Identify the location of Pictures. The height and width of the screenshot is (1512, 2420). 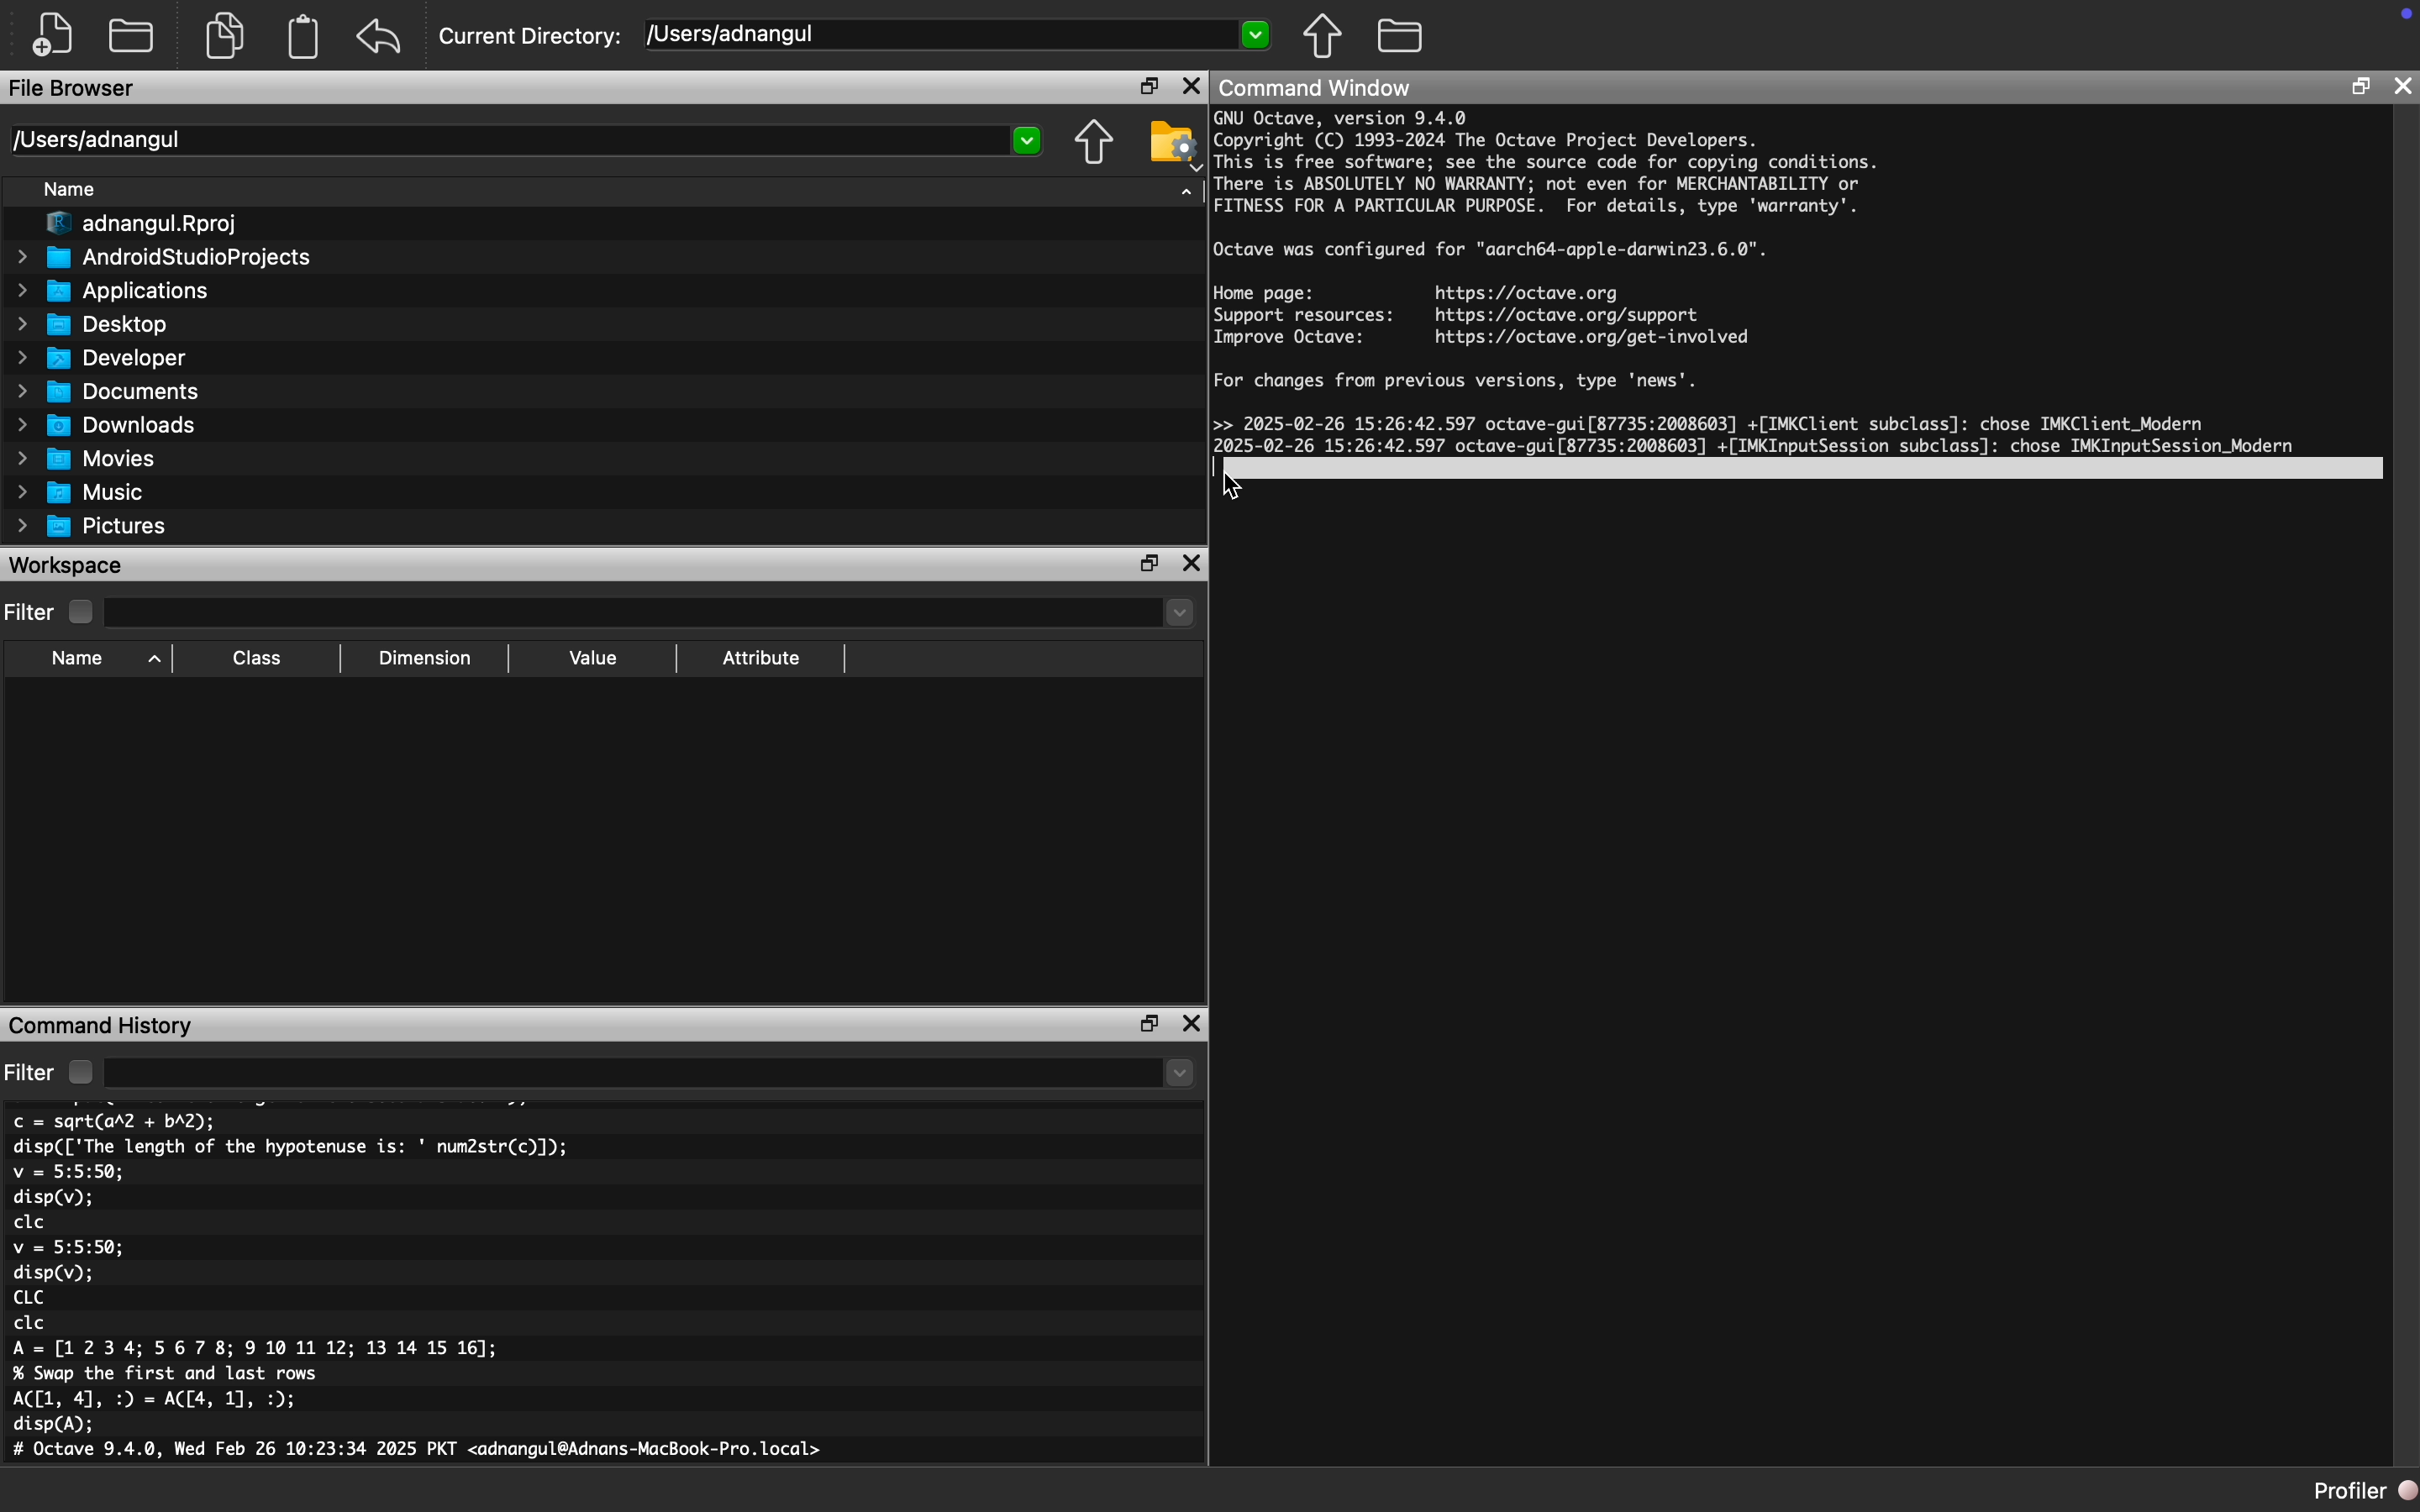
(90, 526).